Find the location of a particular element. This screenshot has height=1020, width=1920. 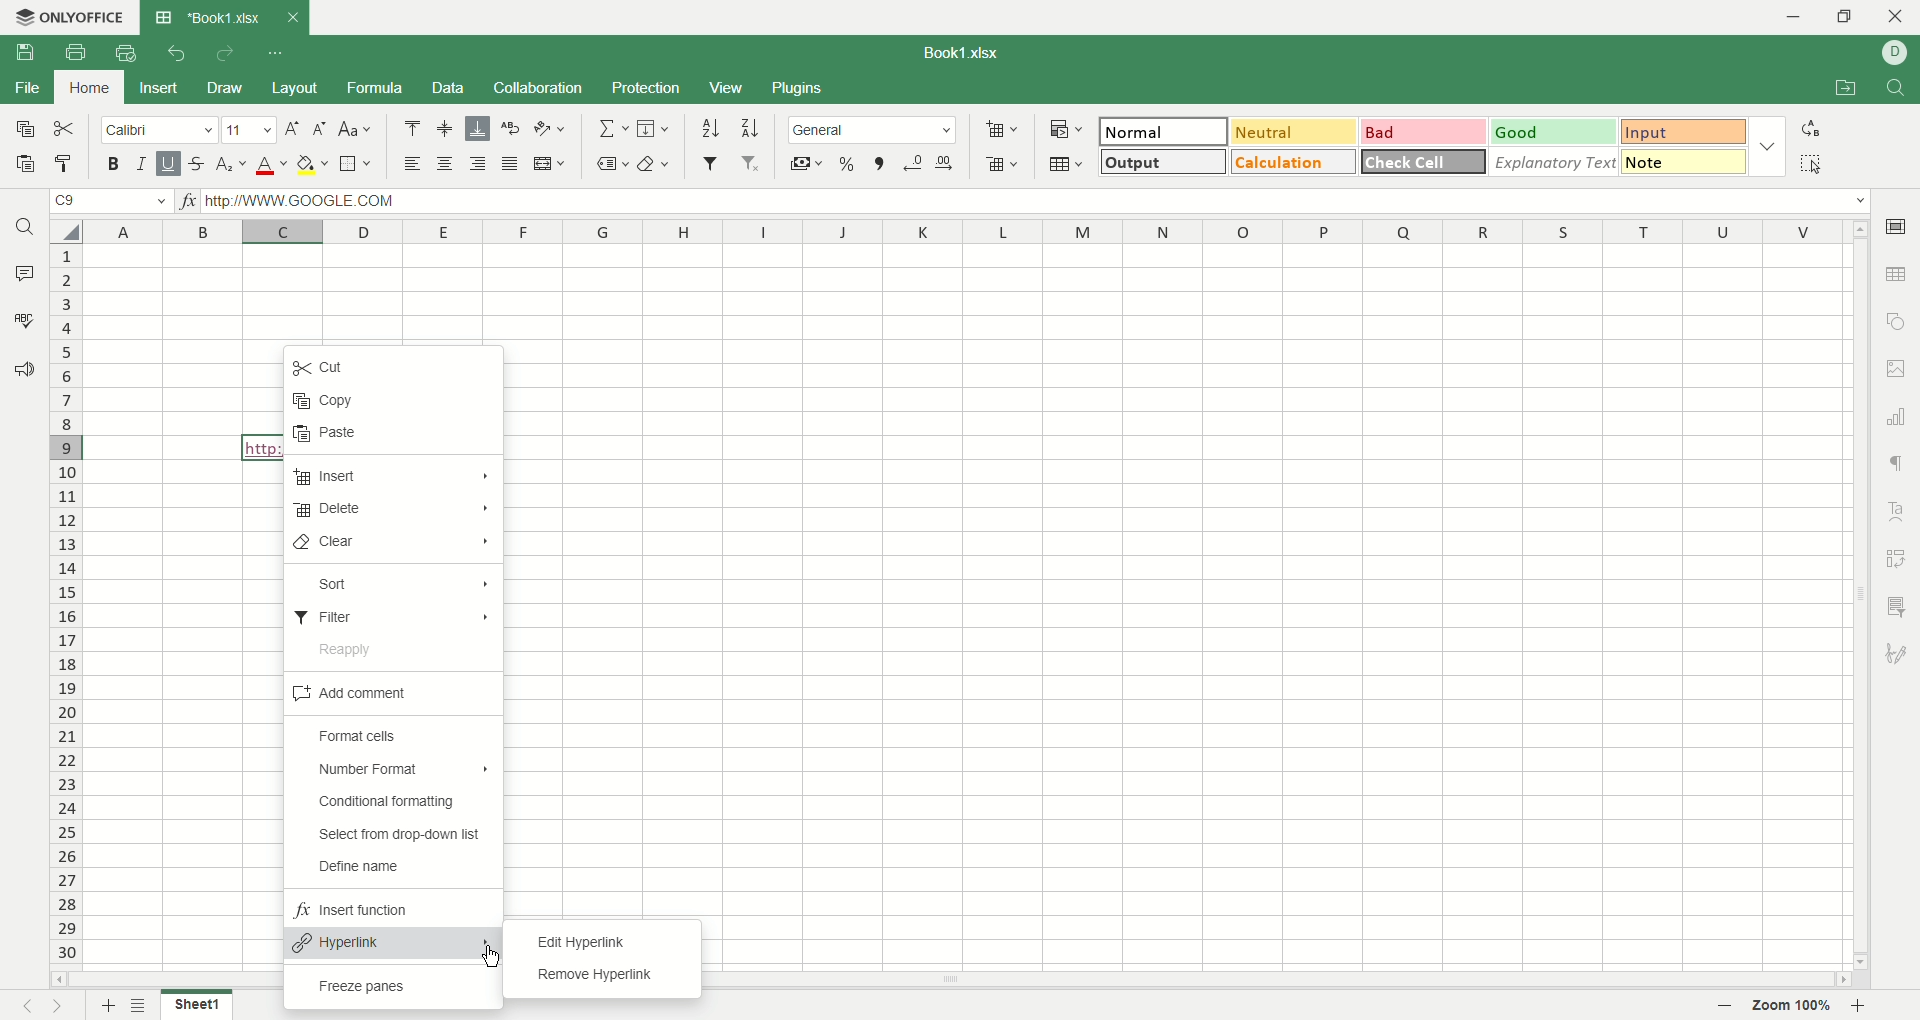

object option is located at coordinates (1898, 320).